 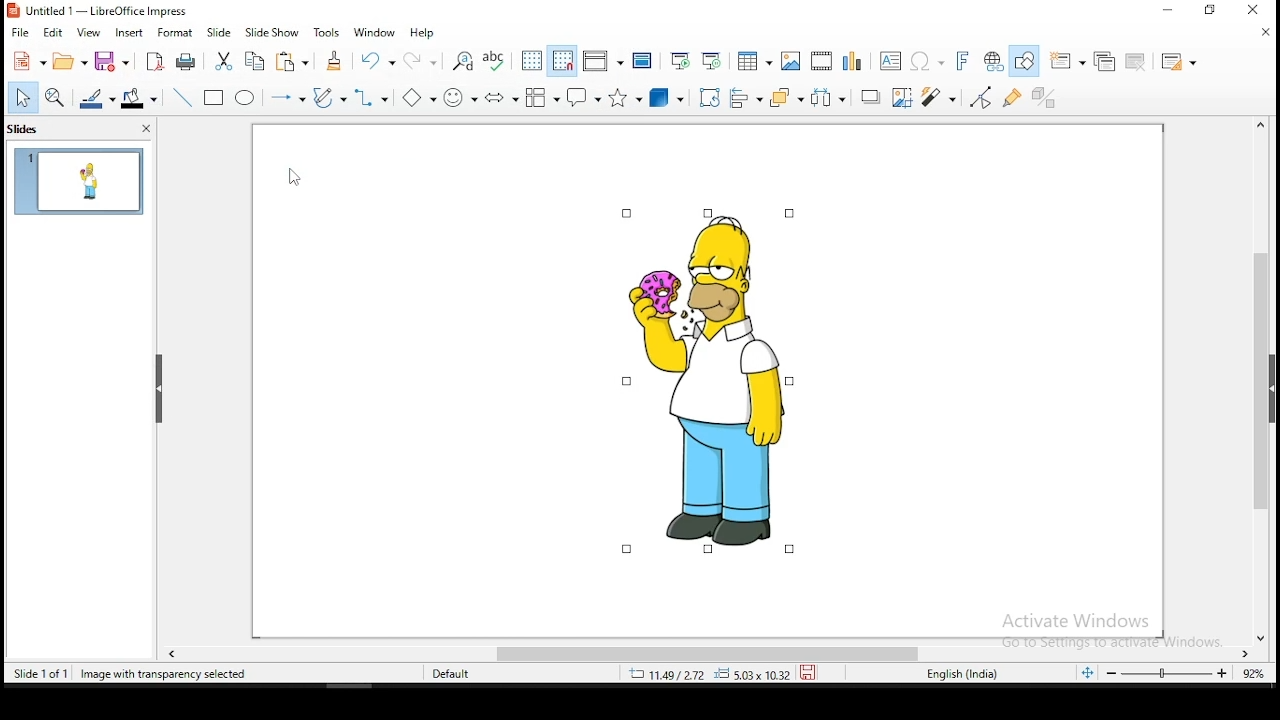 I want to click on fit slide to current window, so click(x=1086, y=673).